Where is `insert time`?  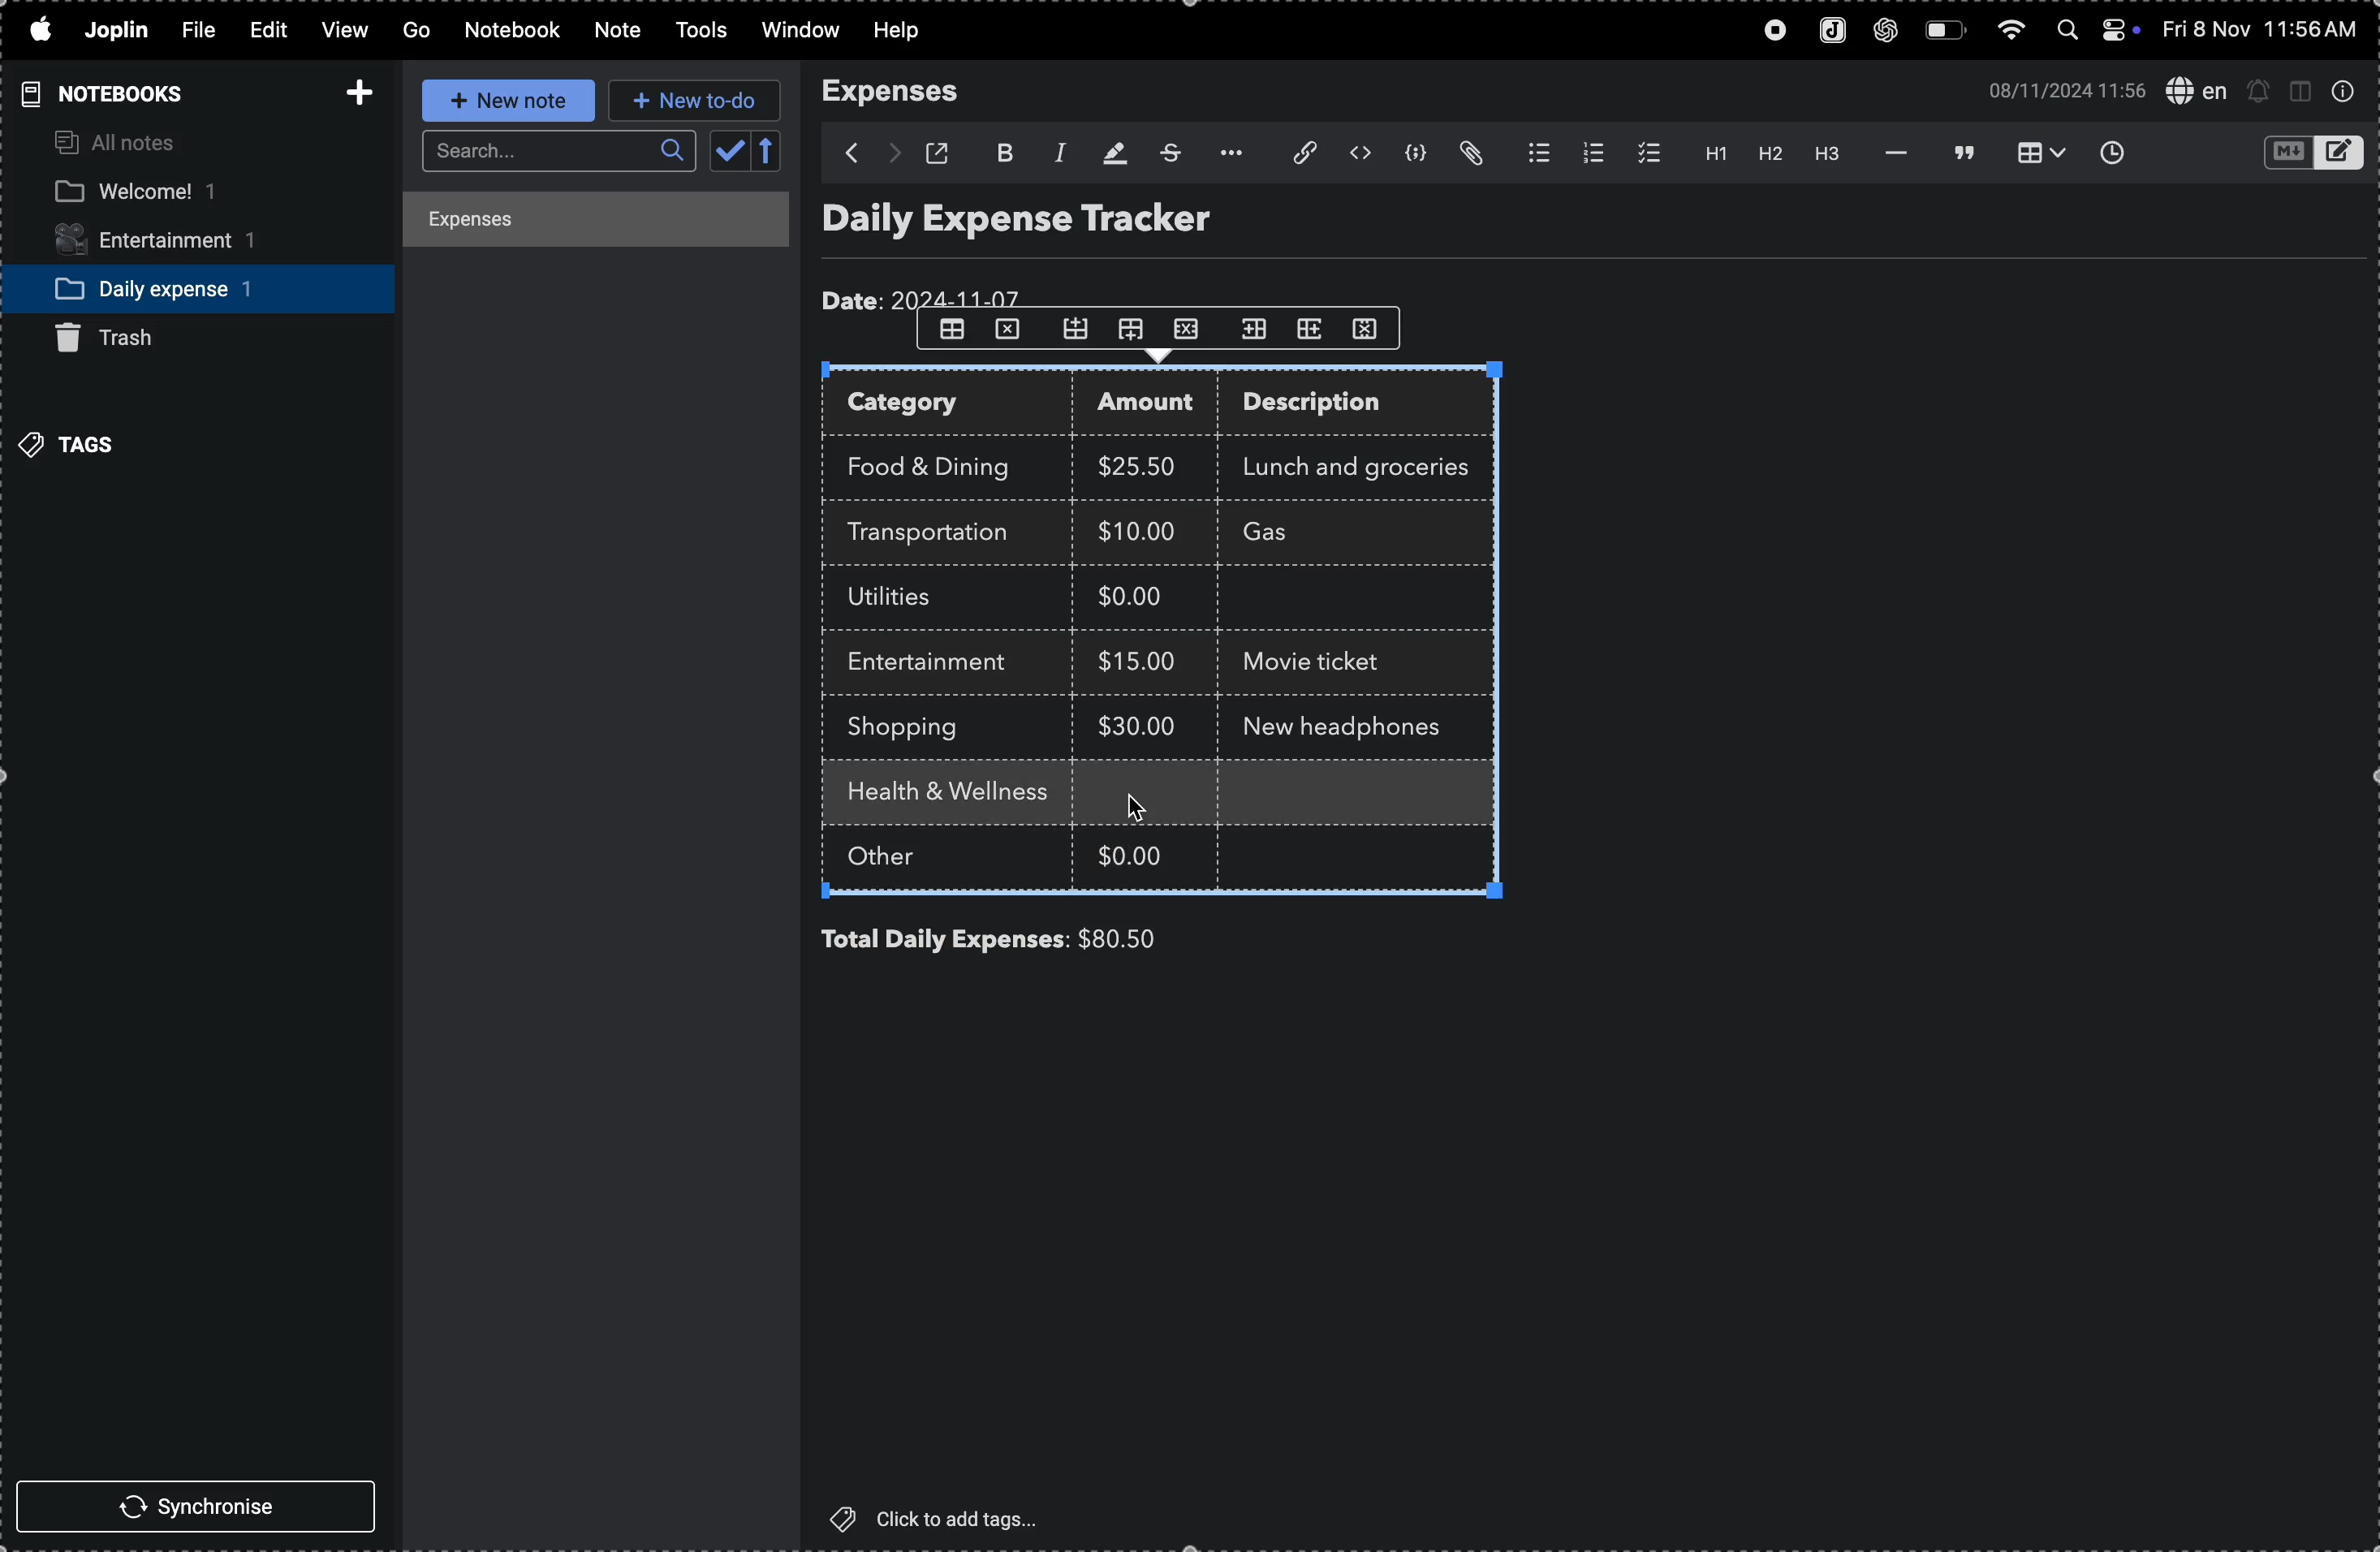 insert time is located at coordinates (2110, 152).